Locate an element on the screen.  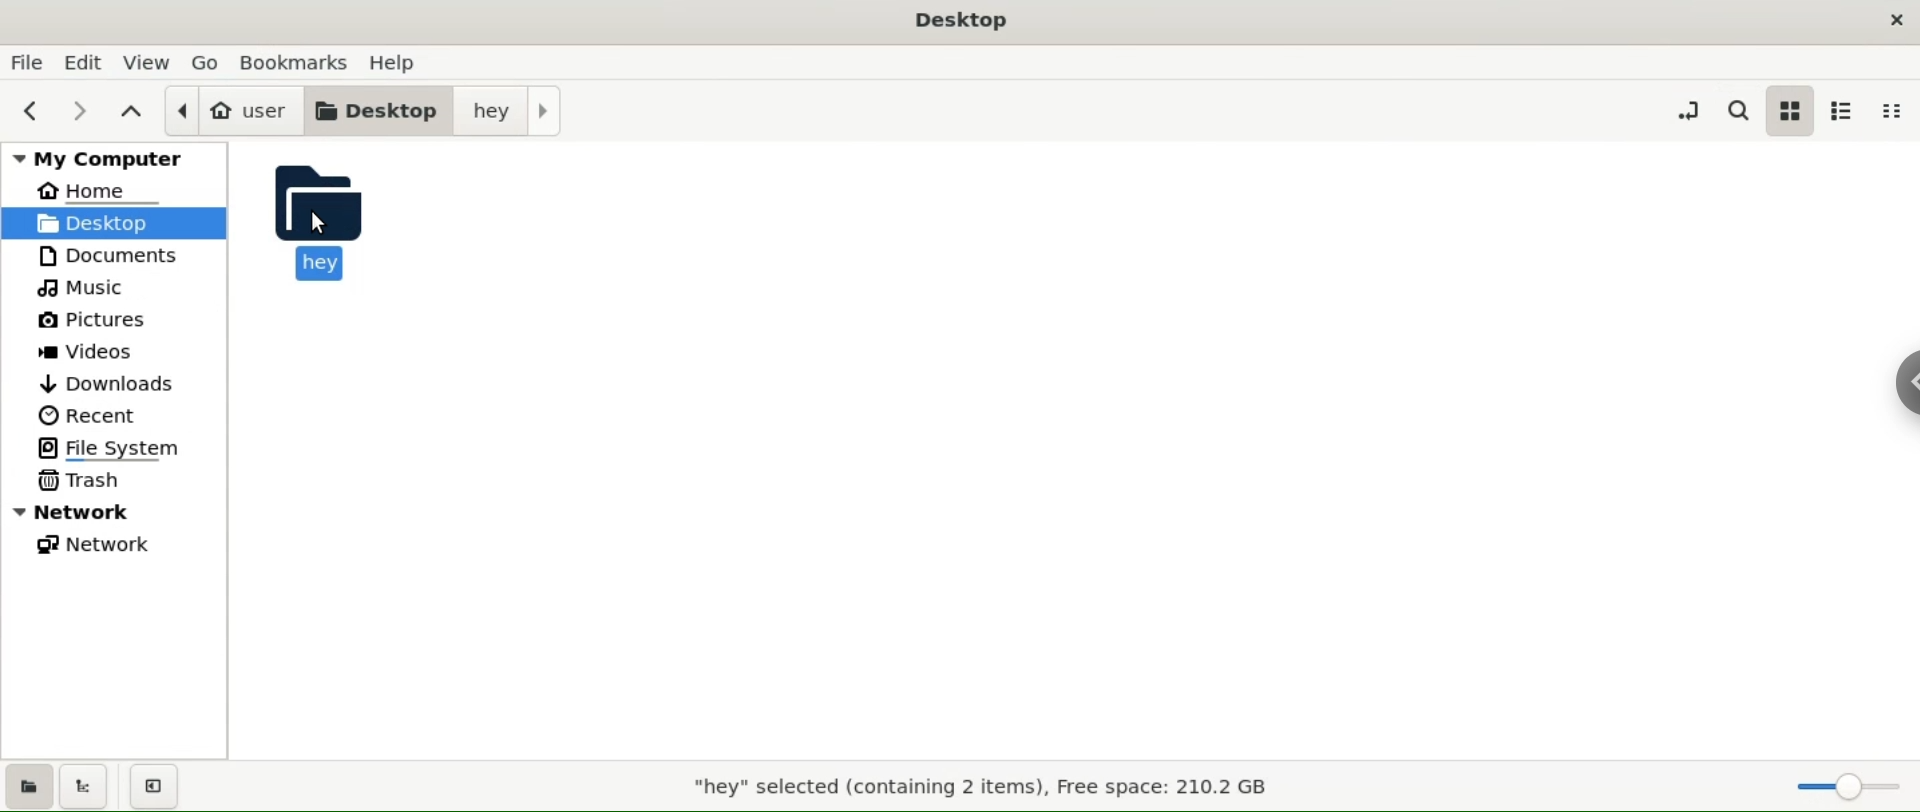
previous is located at coordinates (33, 111).